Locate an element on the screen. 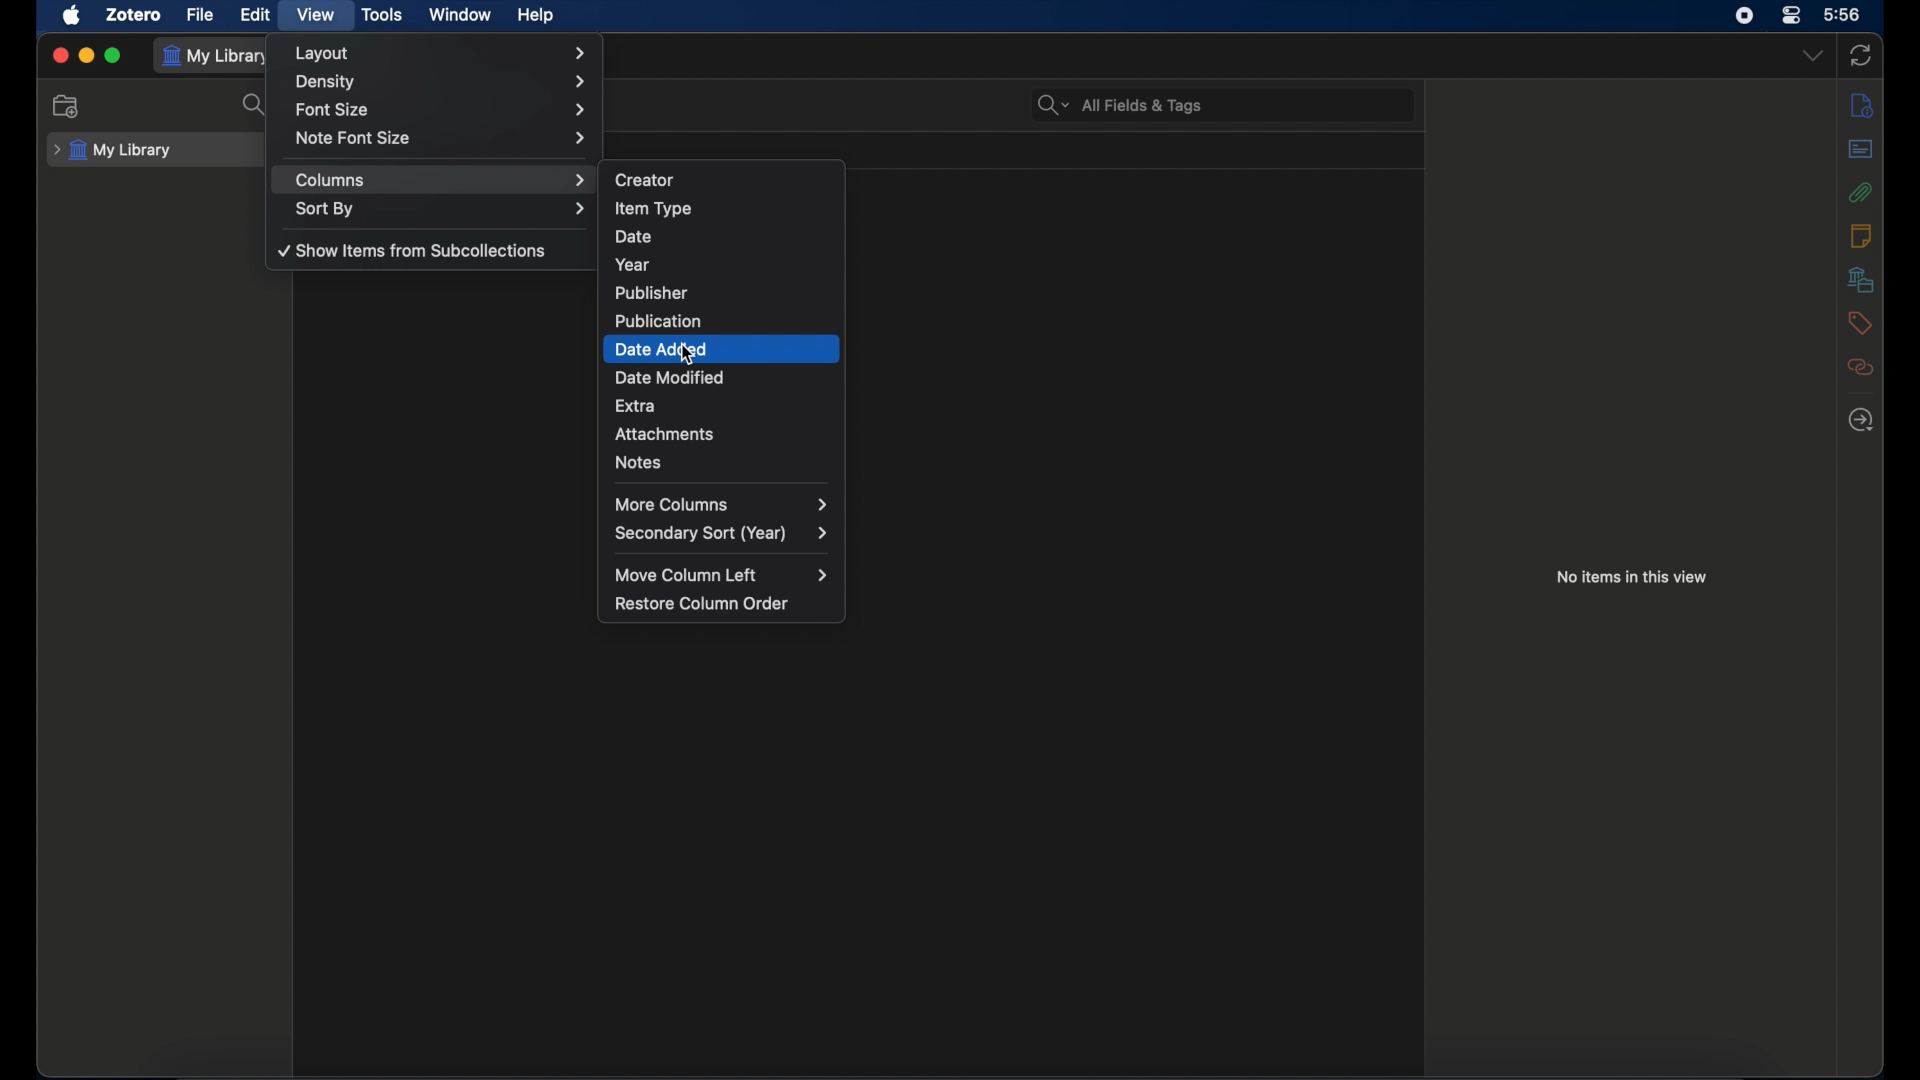 The image size is (1920, 1080). extra is located at coordinates (721, 406).